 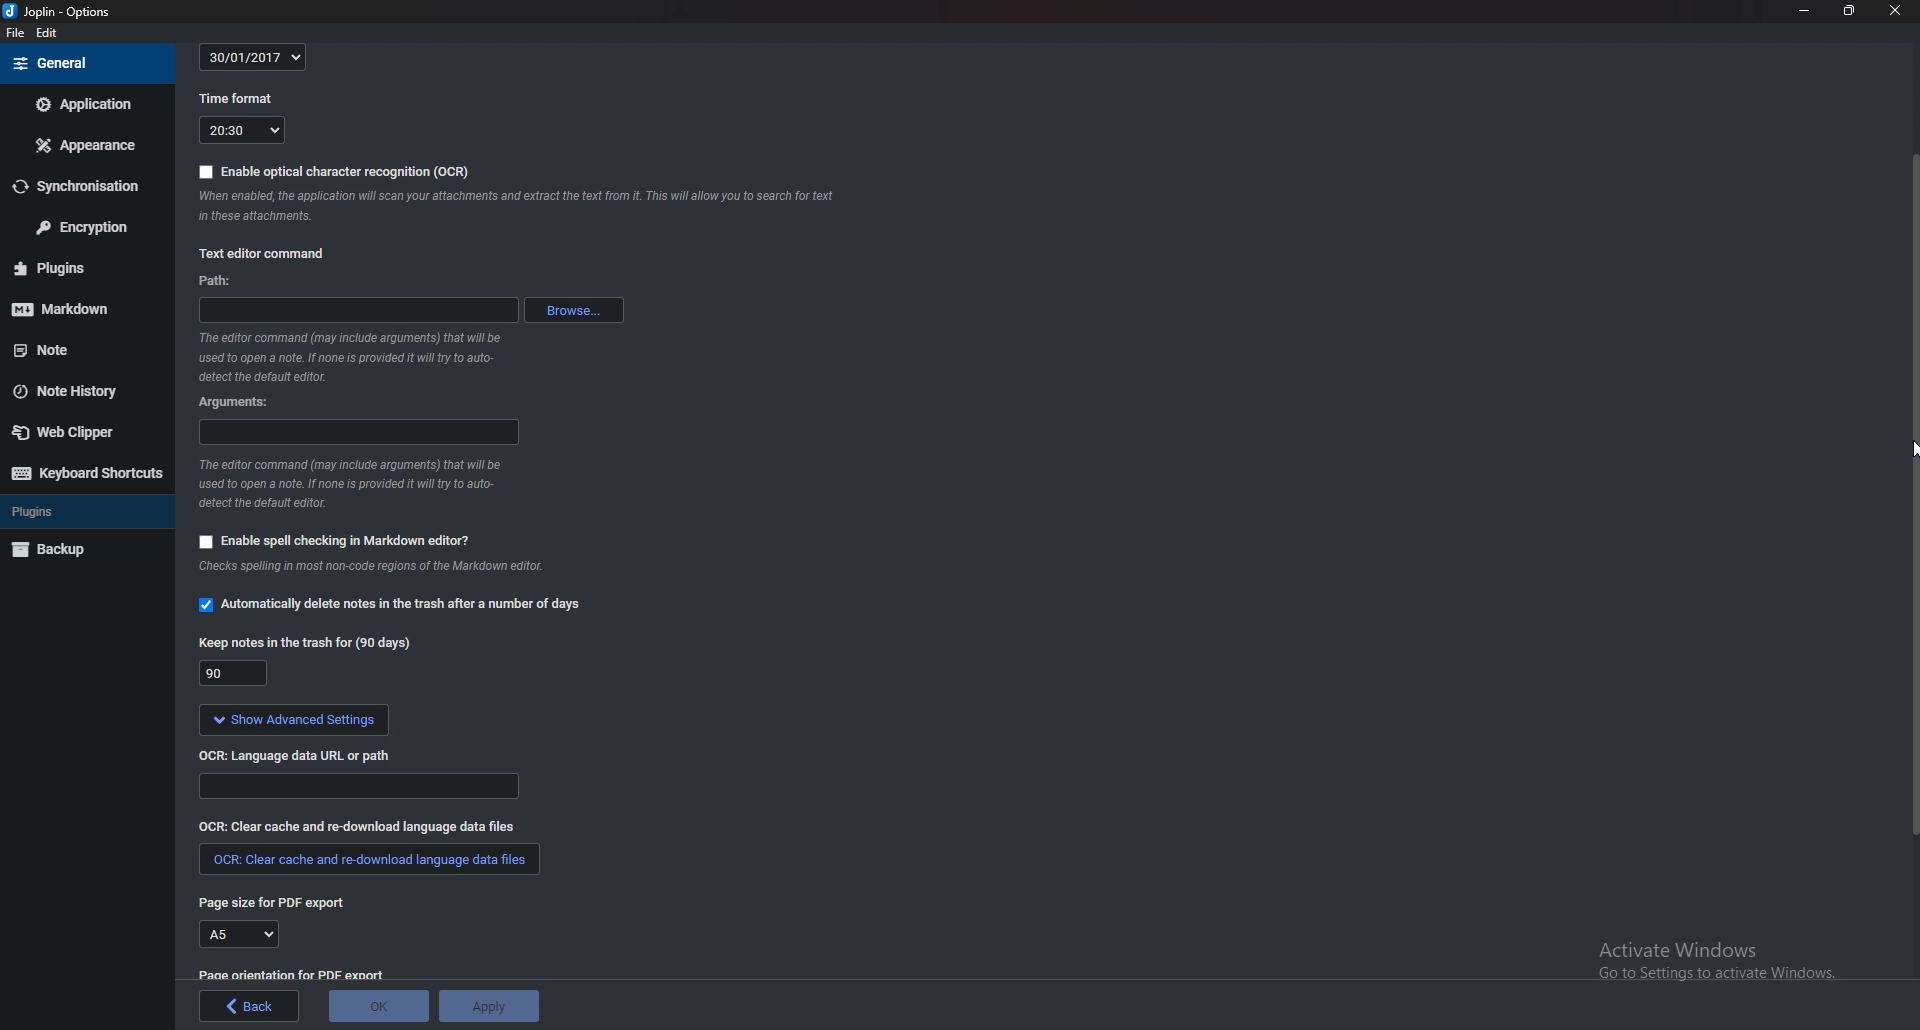 I want to click on Keep notes in the trash for, so click(x=305, y=645).